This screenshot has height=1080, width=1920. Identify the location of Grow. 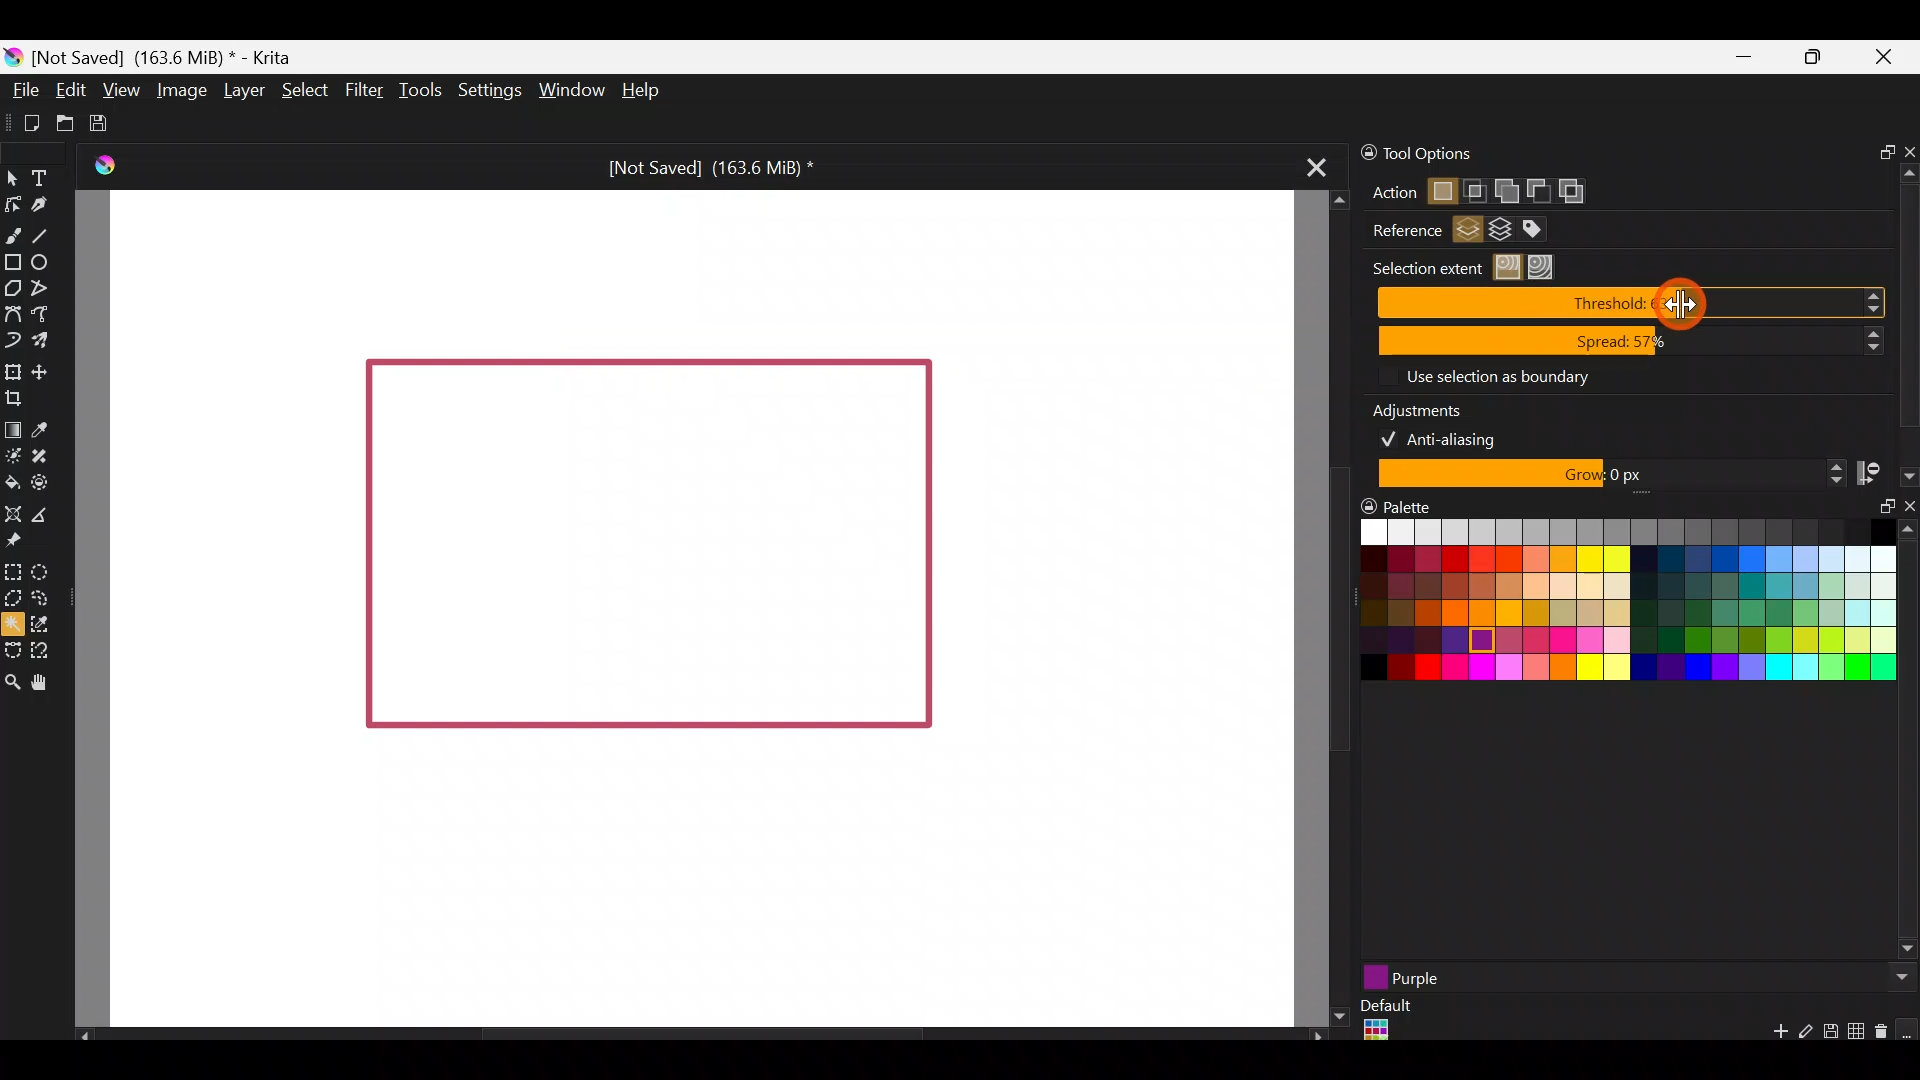
(1608, 475).